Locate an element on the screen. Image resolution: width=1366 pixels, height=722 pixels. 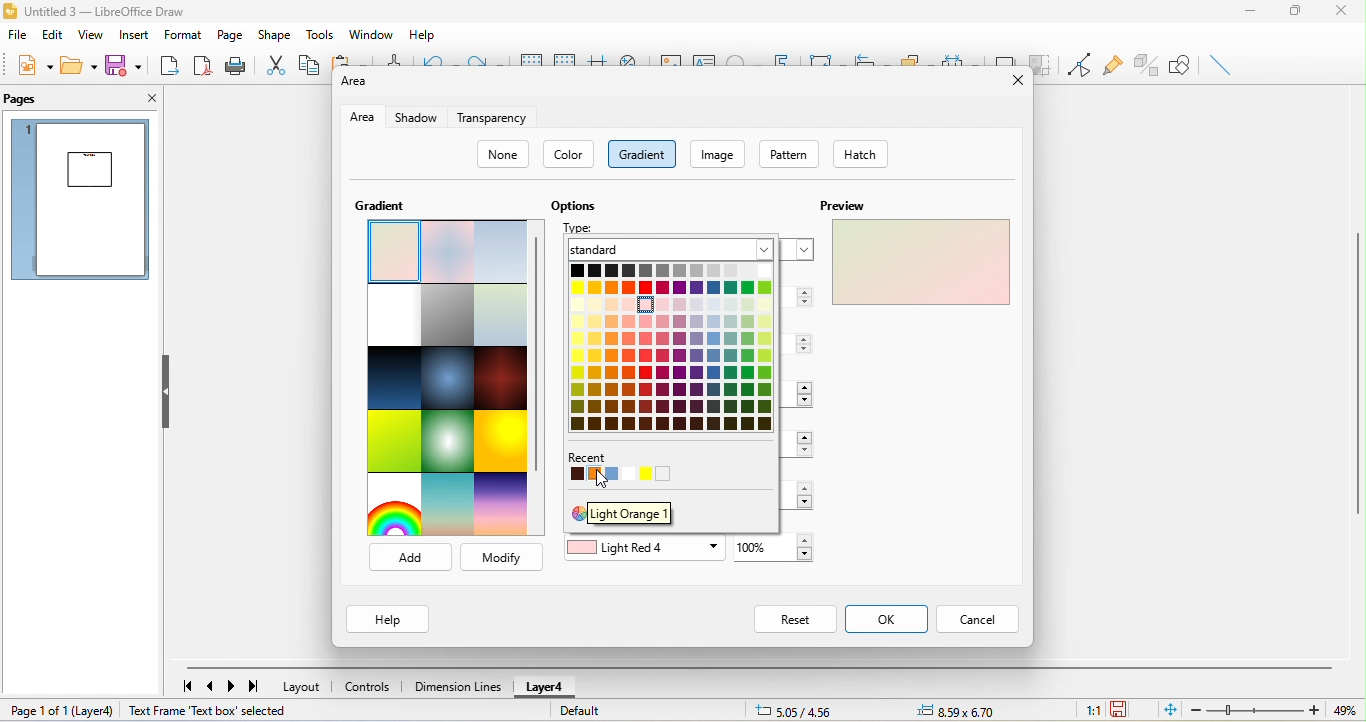
format is located at coordinates (180, 35).